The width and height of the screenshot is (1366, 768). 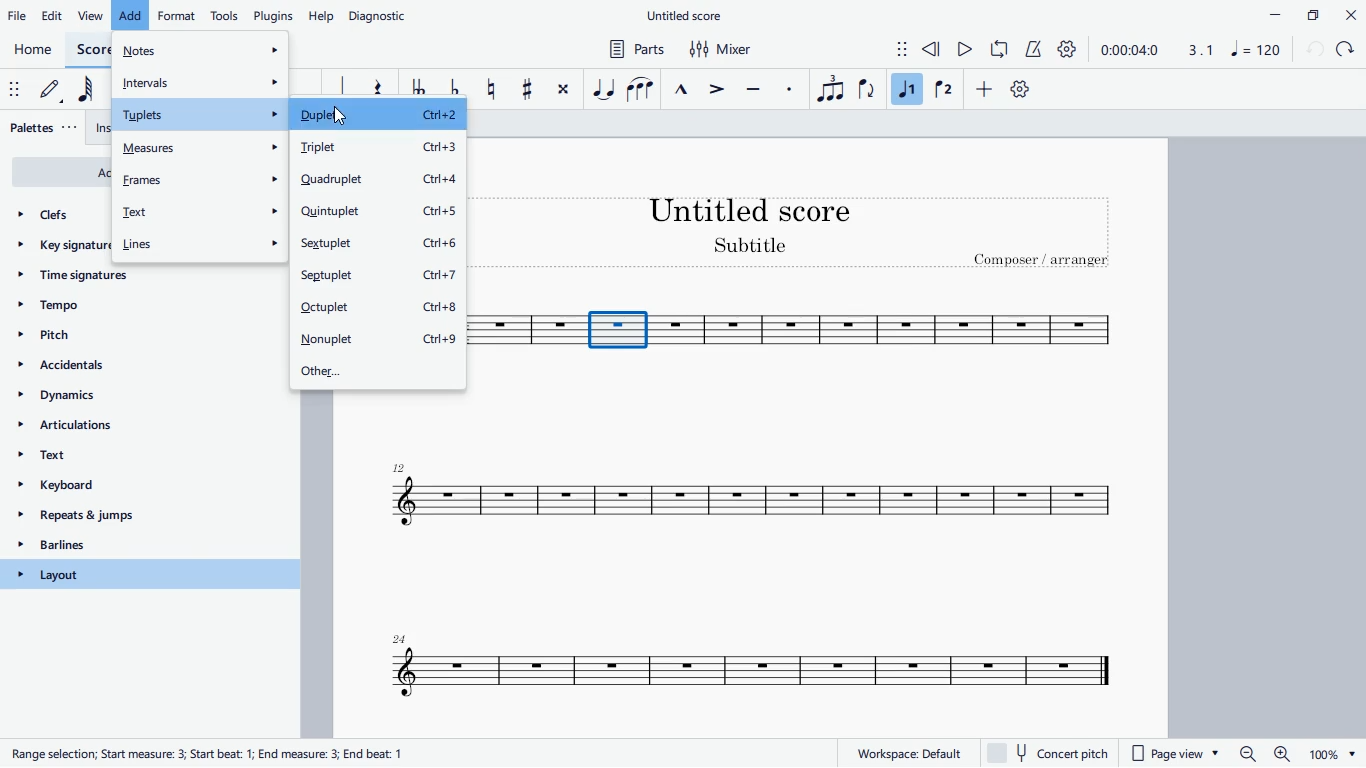 What do you see at coordinates (274, 16) in the screenshot?
I see `plugins` at bounding box center [274, 16].